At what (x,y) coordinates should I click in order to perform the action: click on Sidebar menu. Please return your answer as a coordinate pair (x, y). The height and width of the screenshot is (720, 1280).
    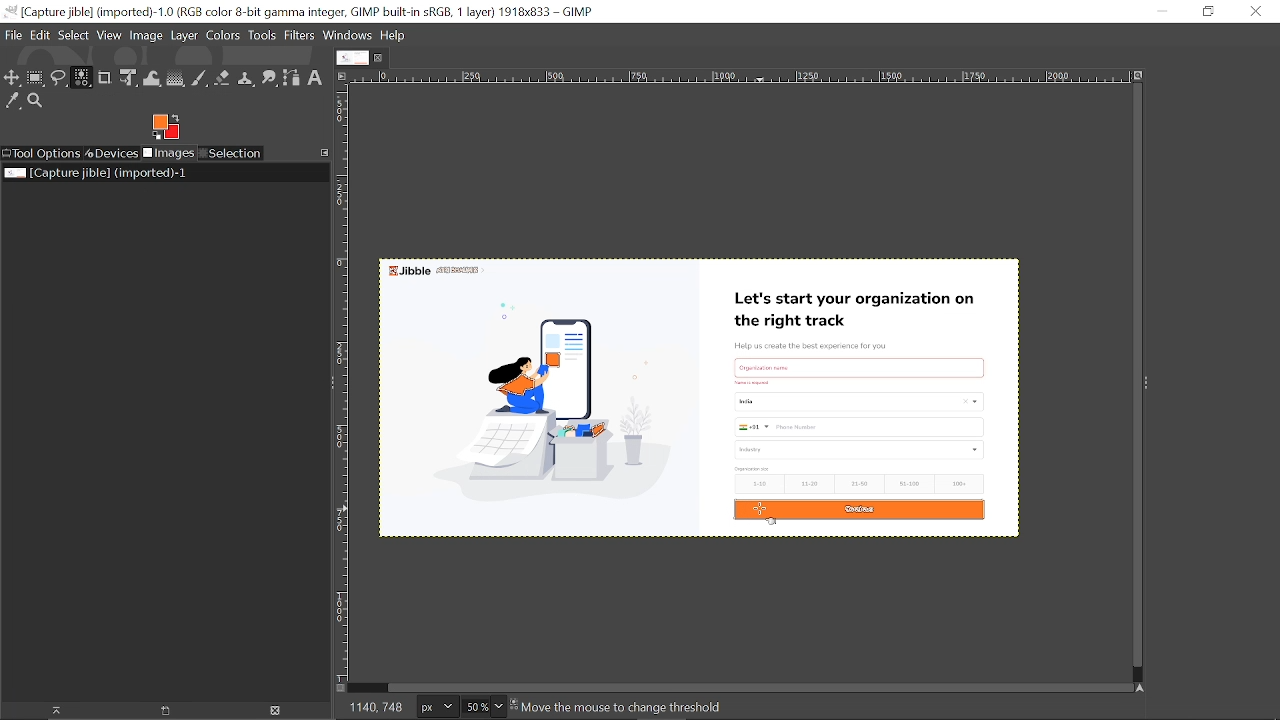
    Looking at the image, I should click on (1152, 384).